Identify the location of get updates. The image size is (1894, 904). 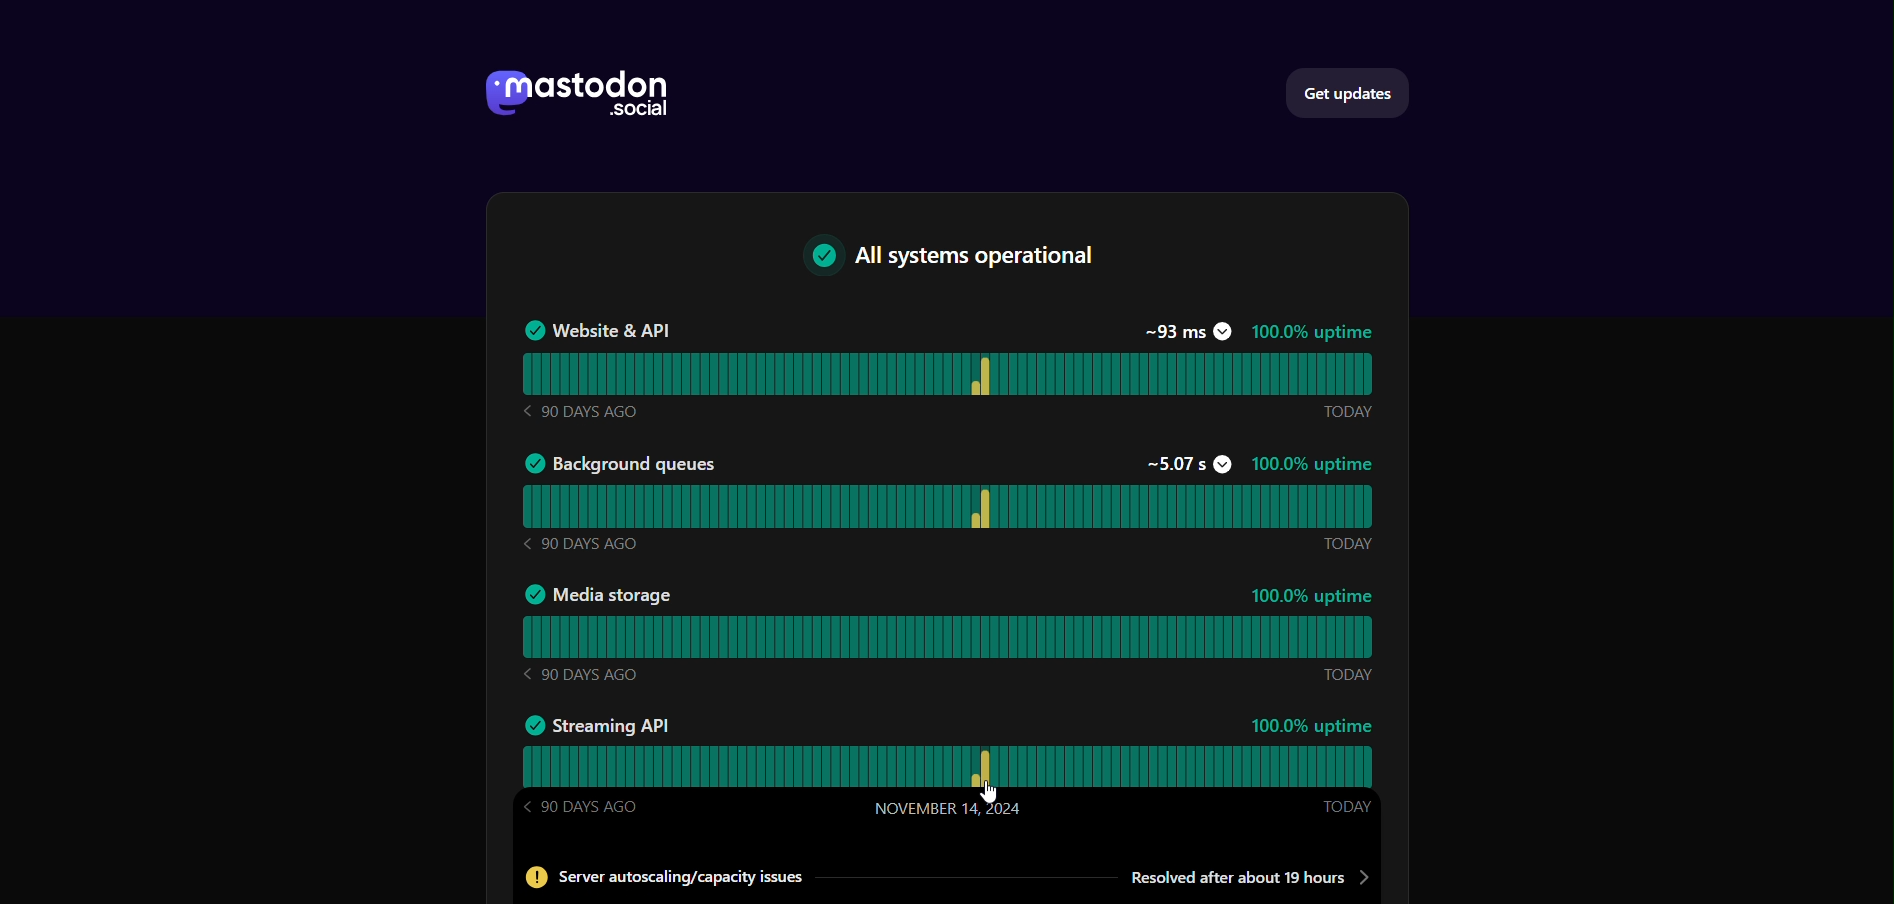
(1355, 91).